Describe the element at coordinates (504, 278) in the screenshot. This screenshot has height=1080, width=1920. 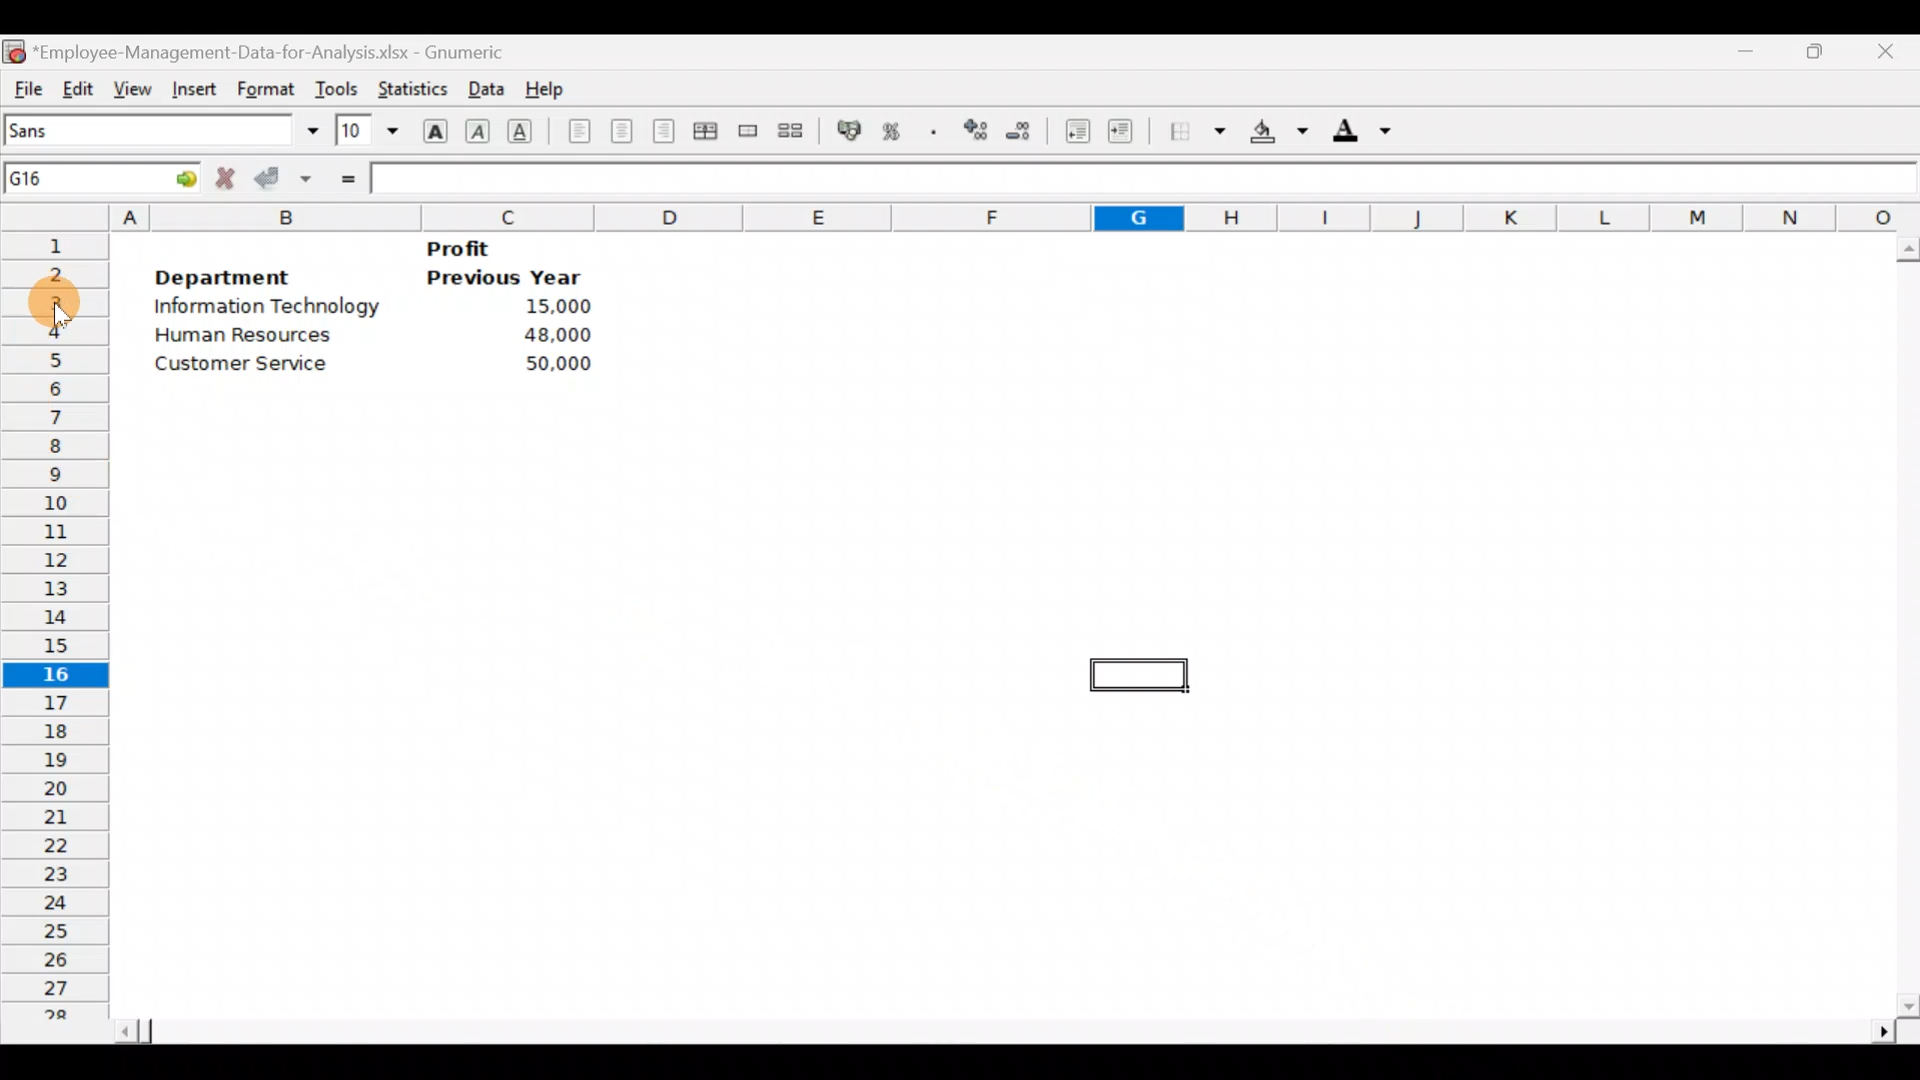
I see `Previous year` at that location.